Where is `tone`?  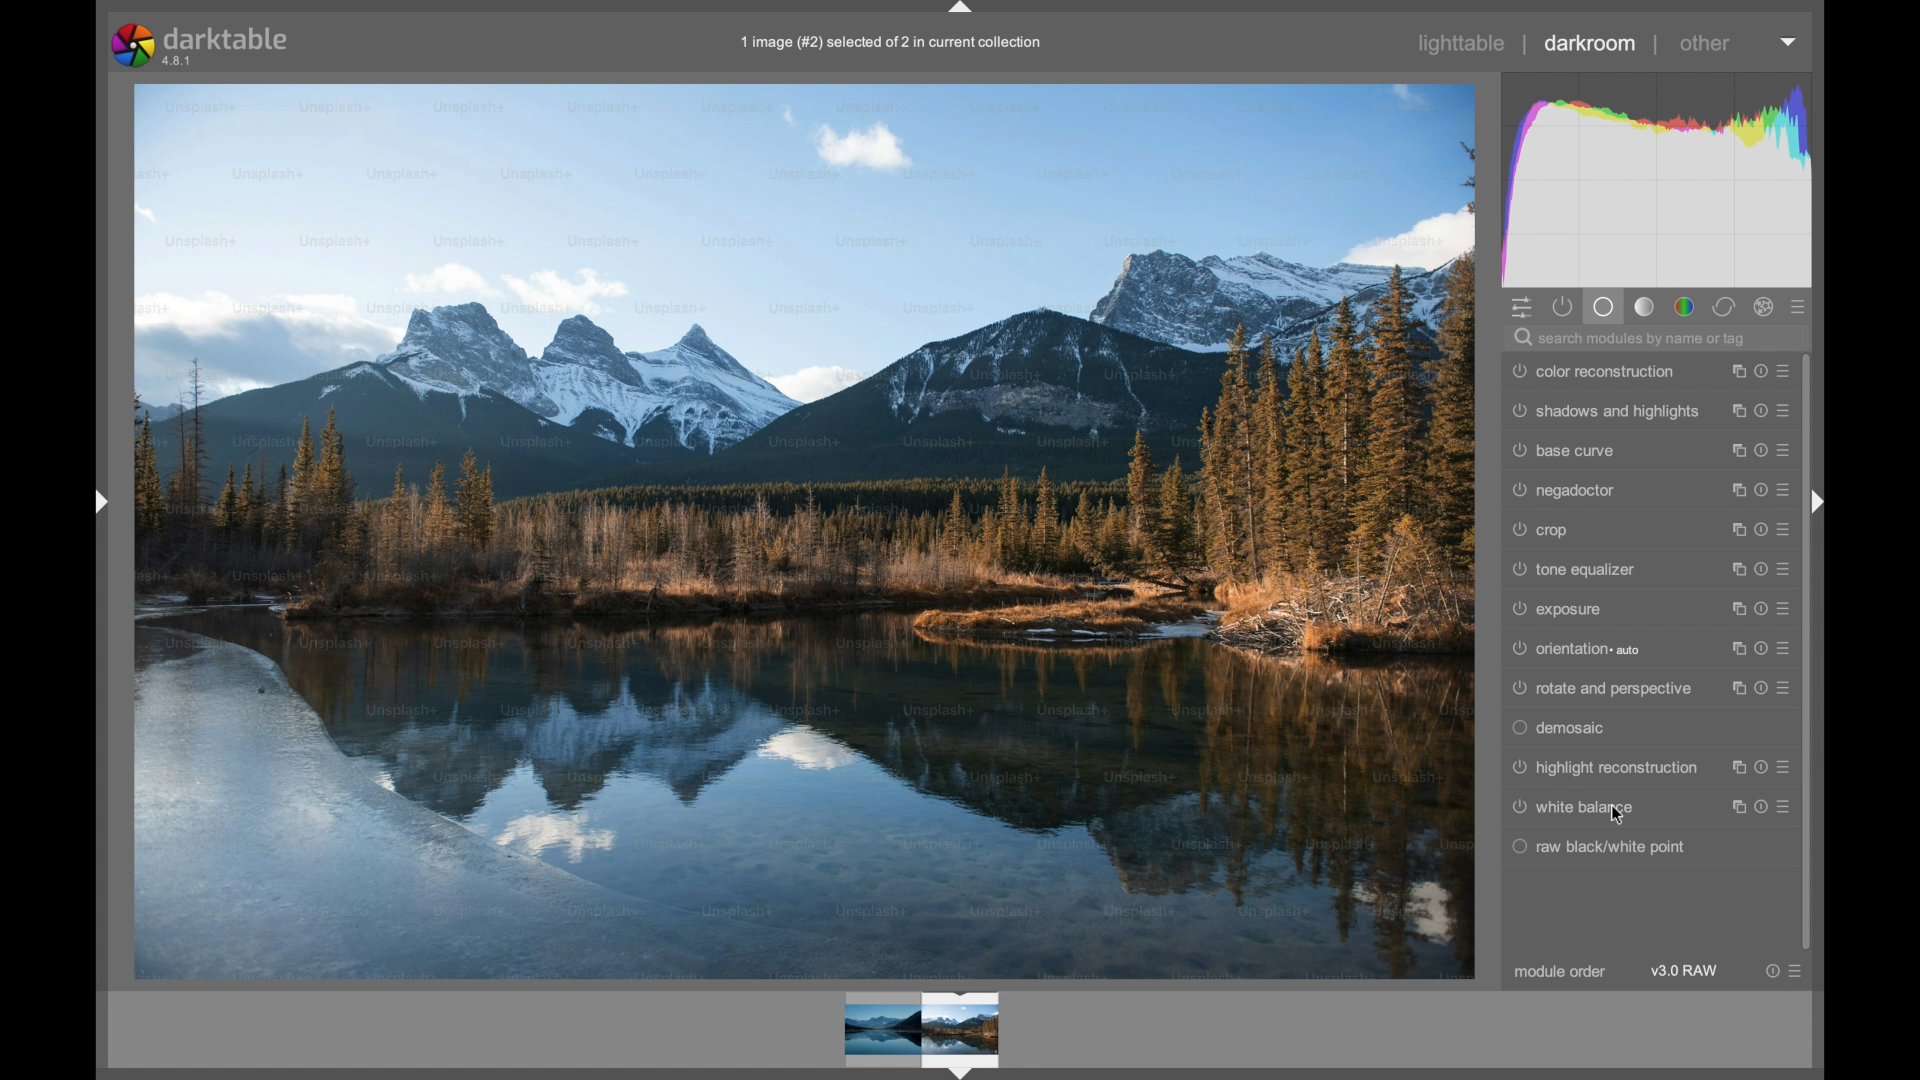 tone is located at coordinates (1645, 306).